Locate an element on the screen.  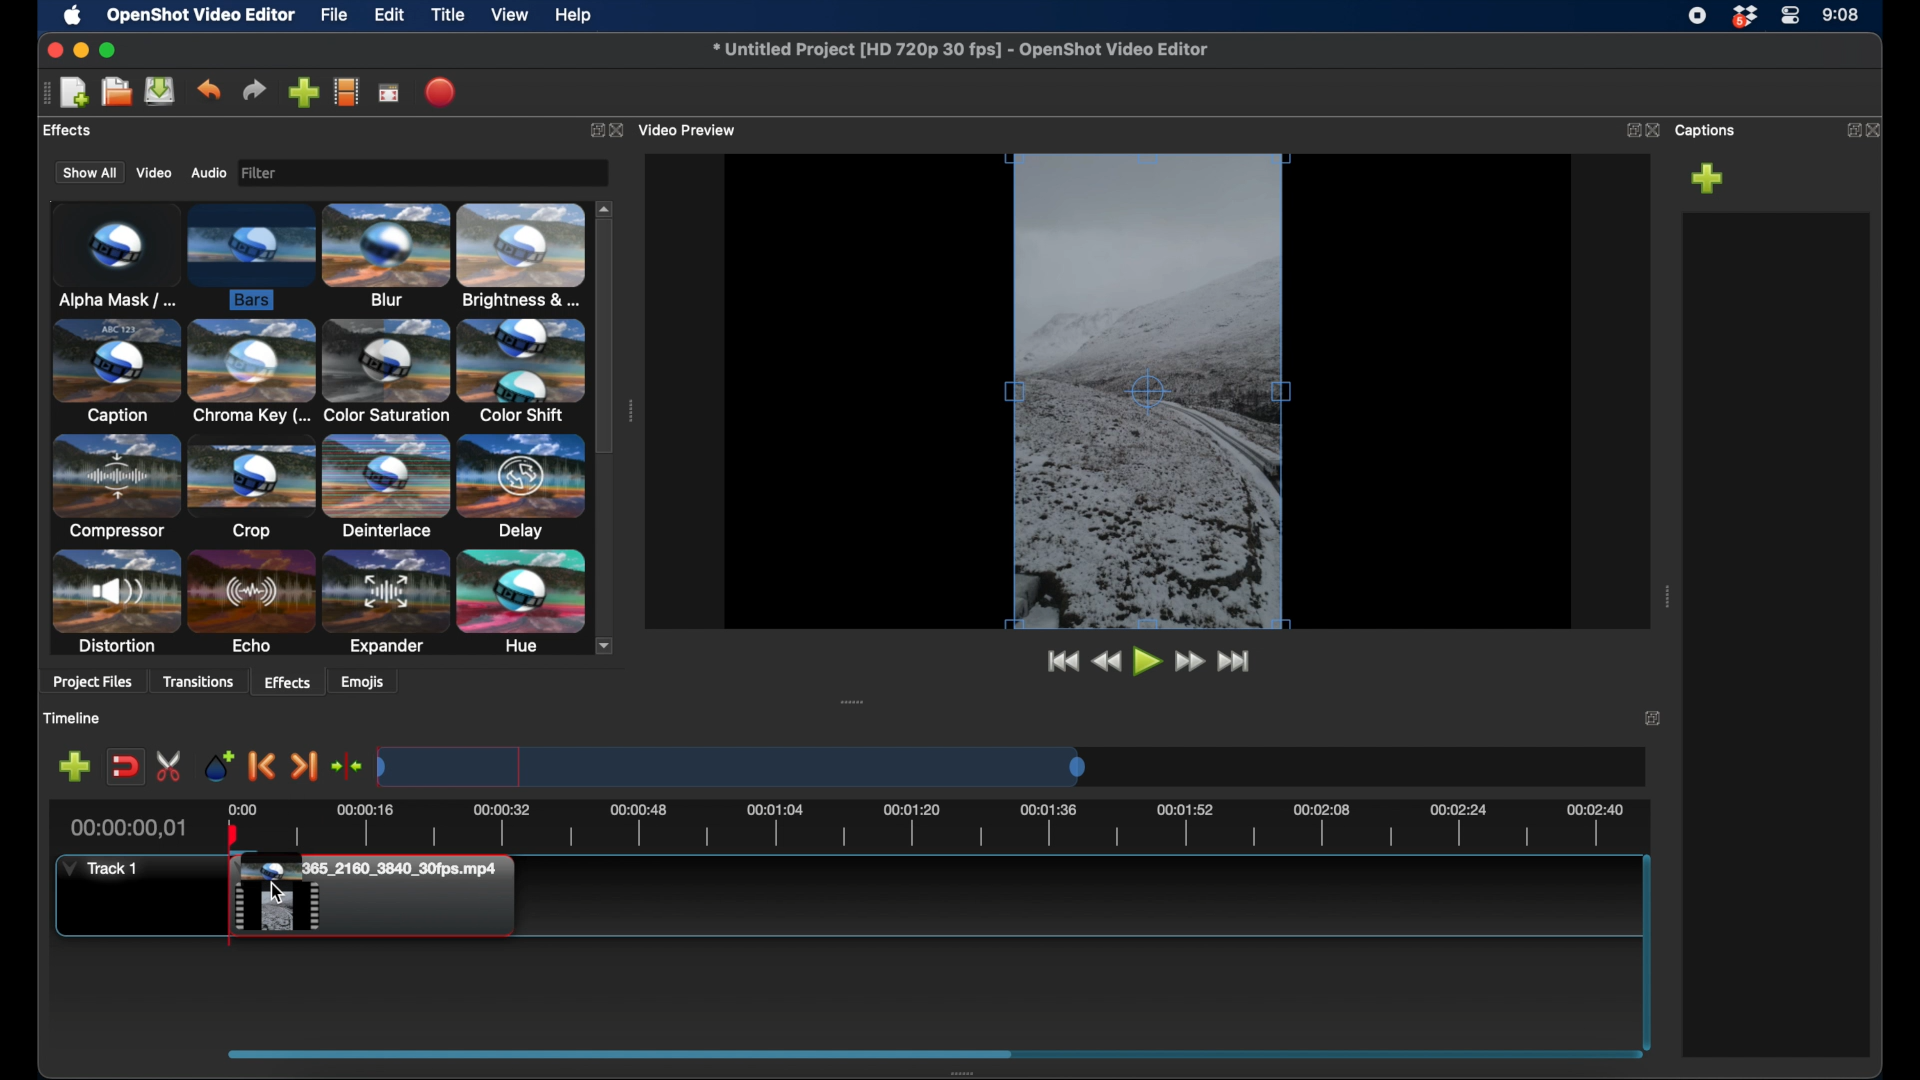
scroll box is located at coordinates (606, 337).